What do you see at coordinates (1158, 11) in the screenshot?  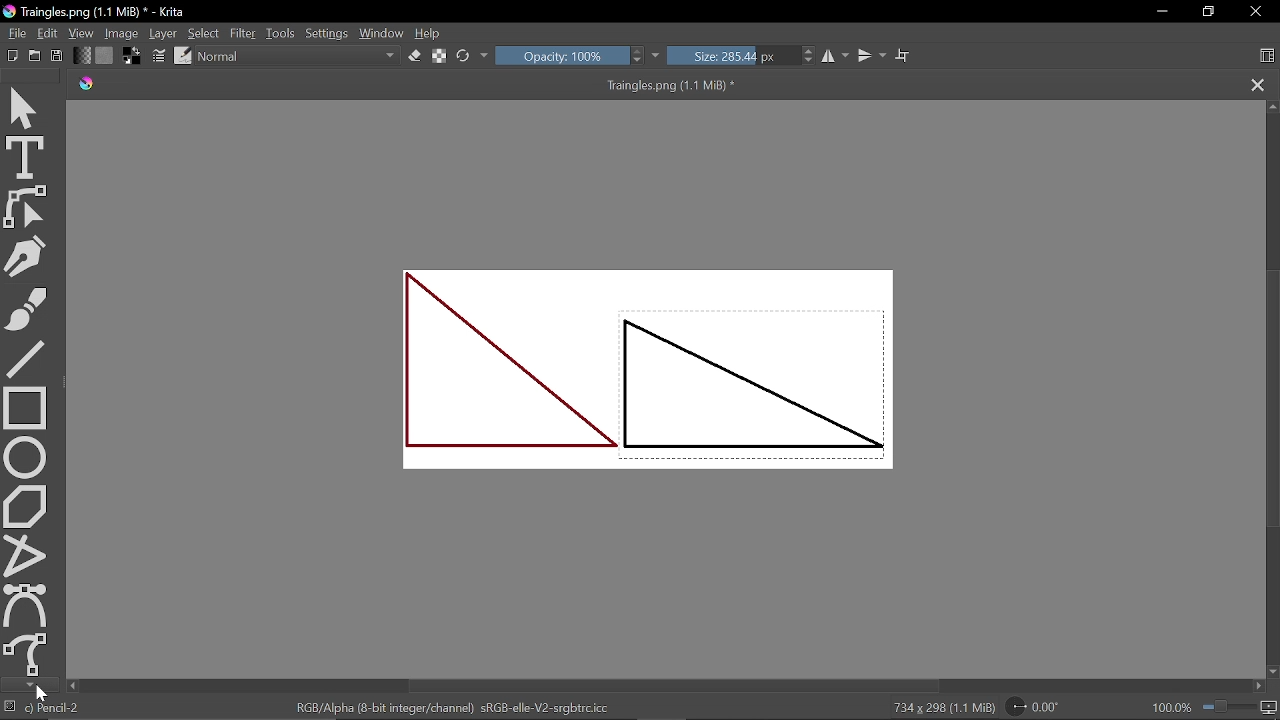 I see `Minimize` at bounding box center [1158, 11].